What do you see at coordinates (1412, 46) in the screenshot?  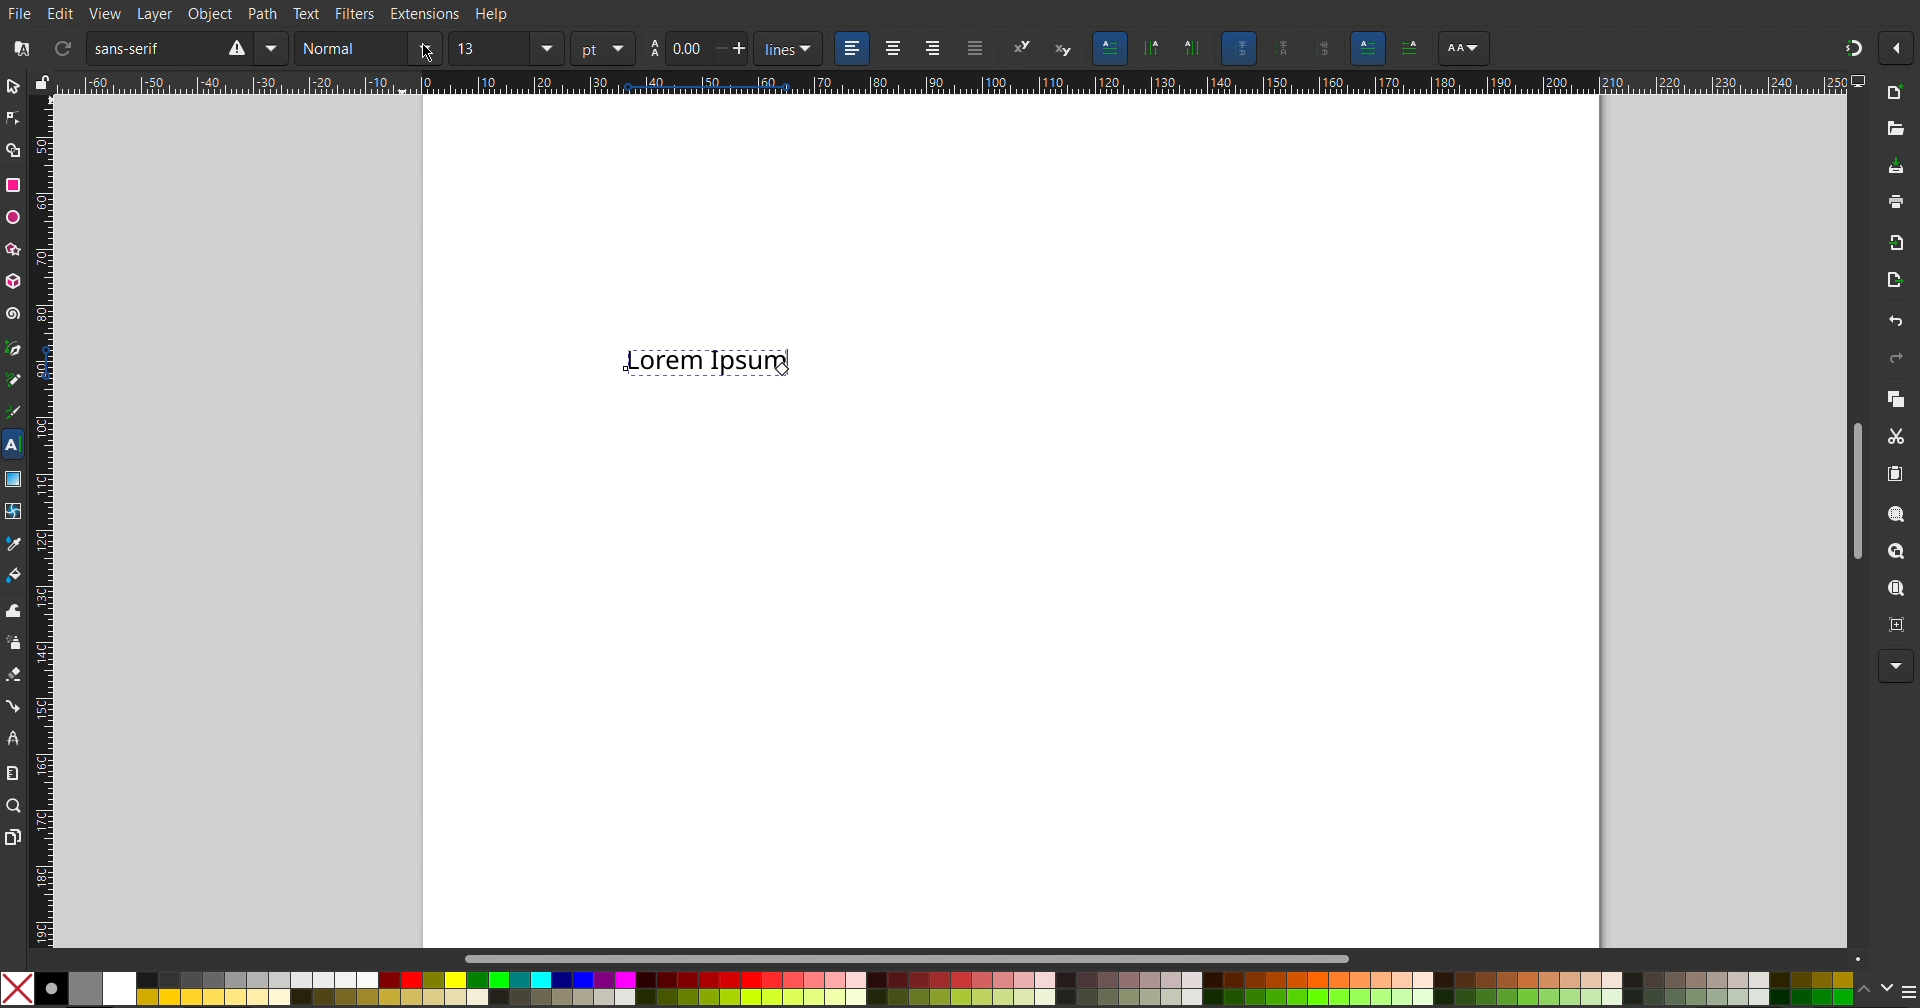 I see `Right to left text` at bounding box center [1412, 46].